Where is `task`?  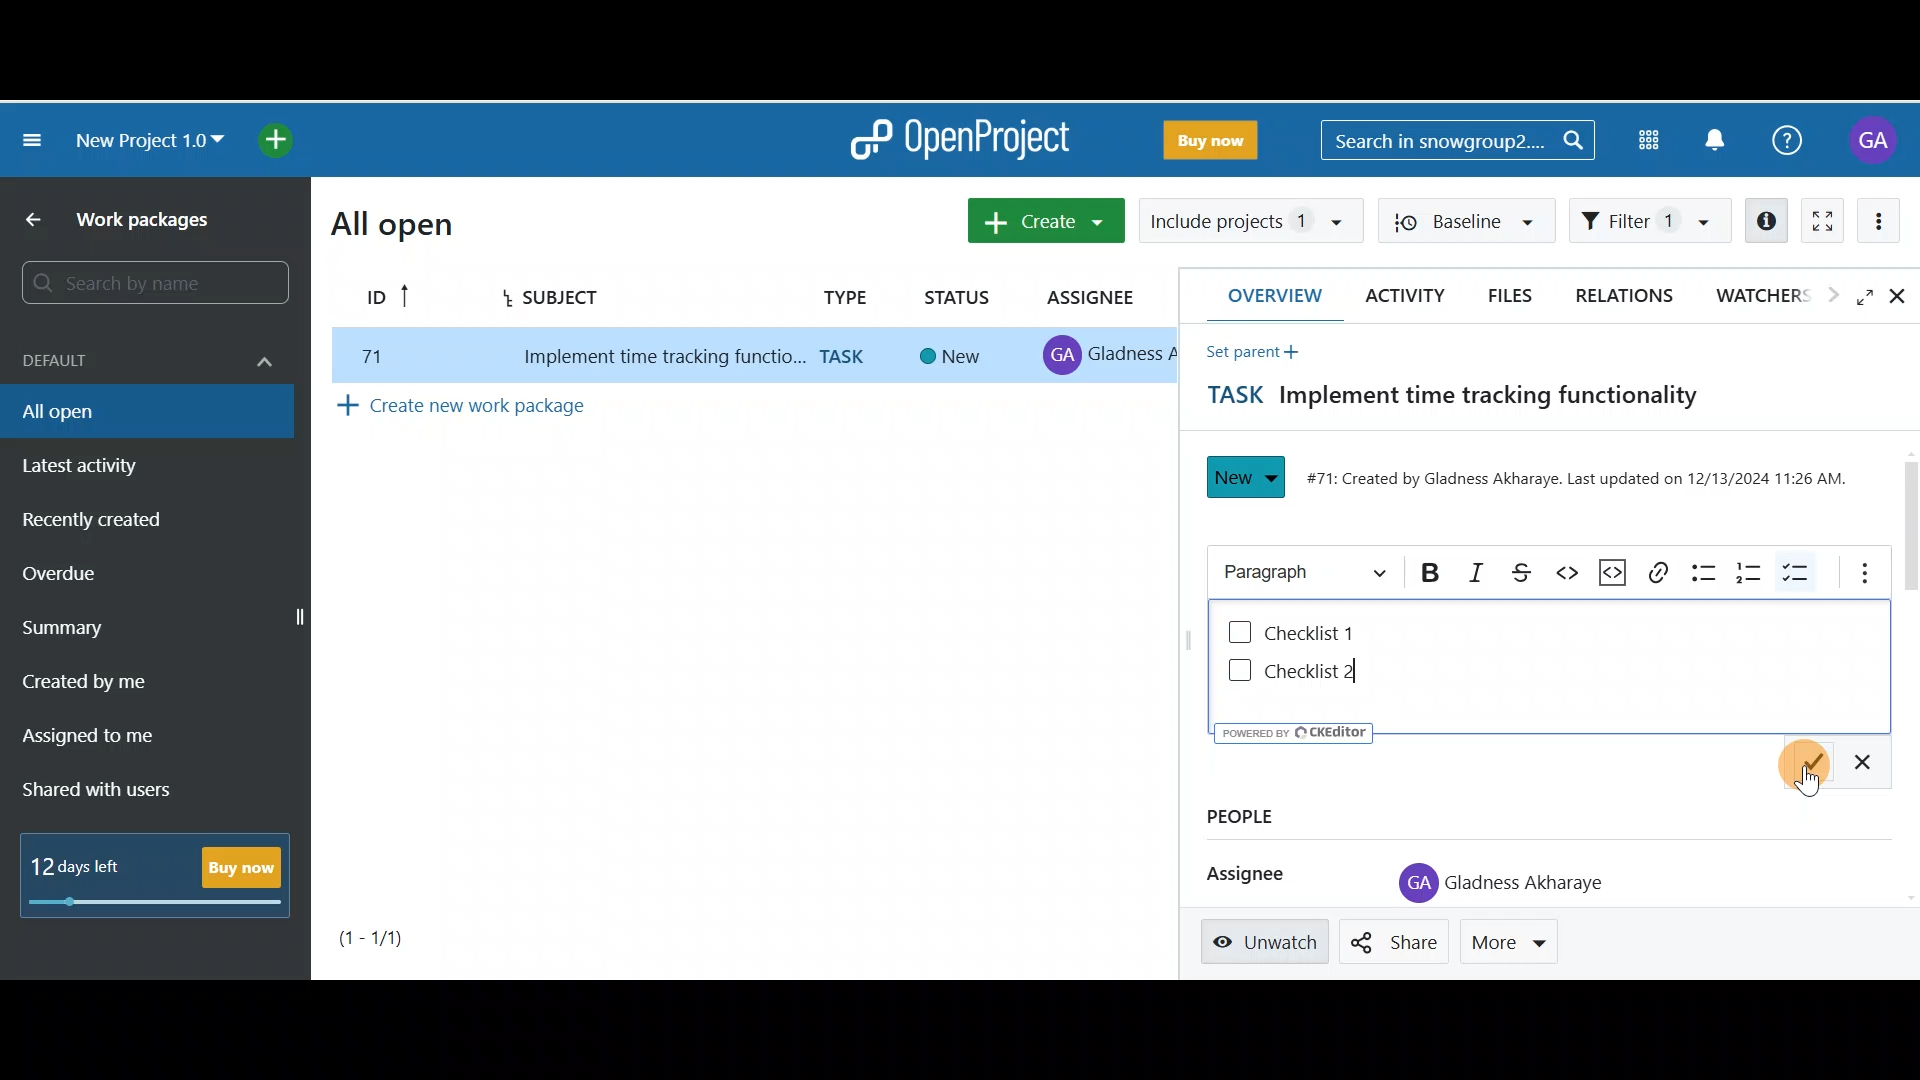 task is located at coordinates (848, 357).